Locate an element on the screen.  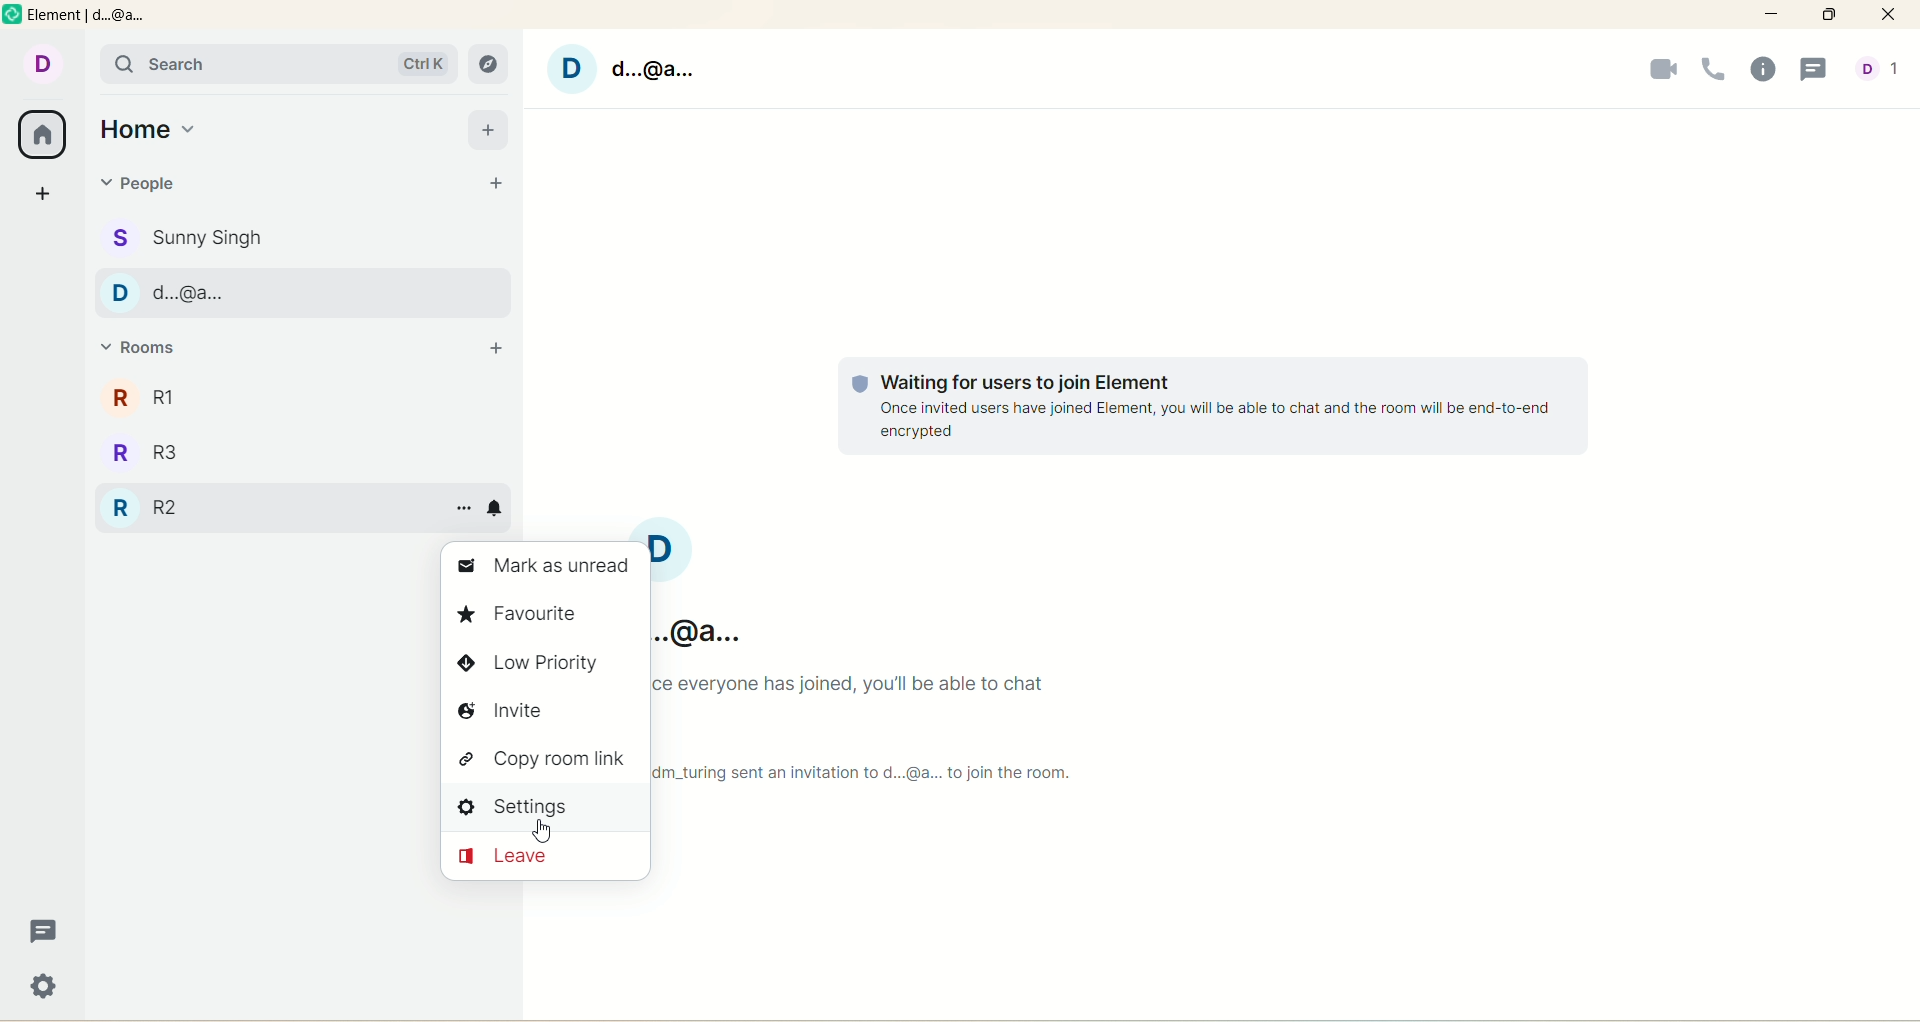
voice call is located at coordinates (1714, 68).